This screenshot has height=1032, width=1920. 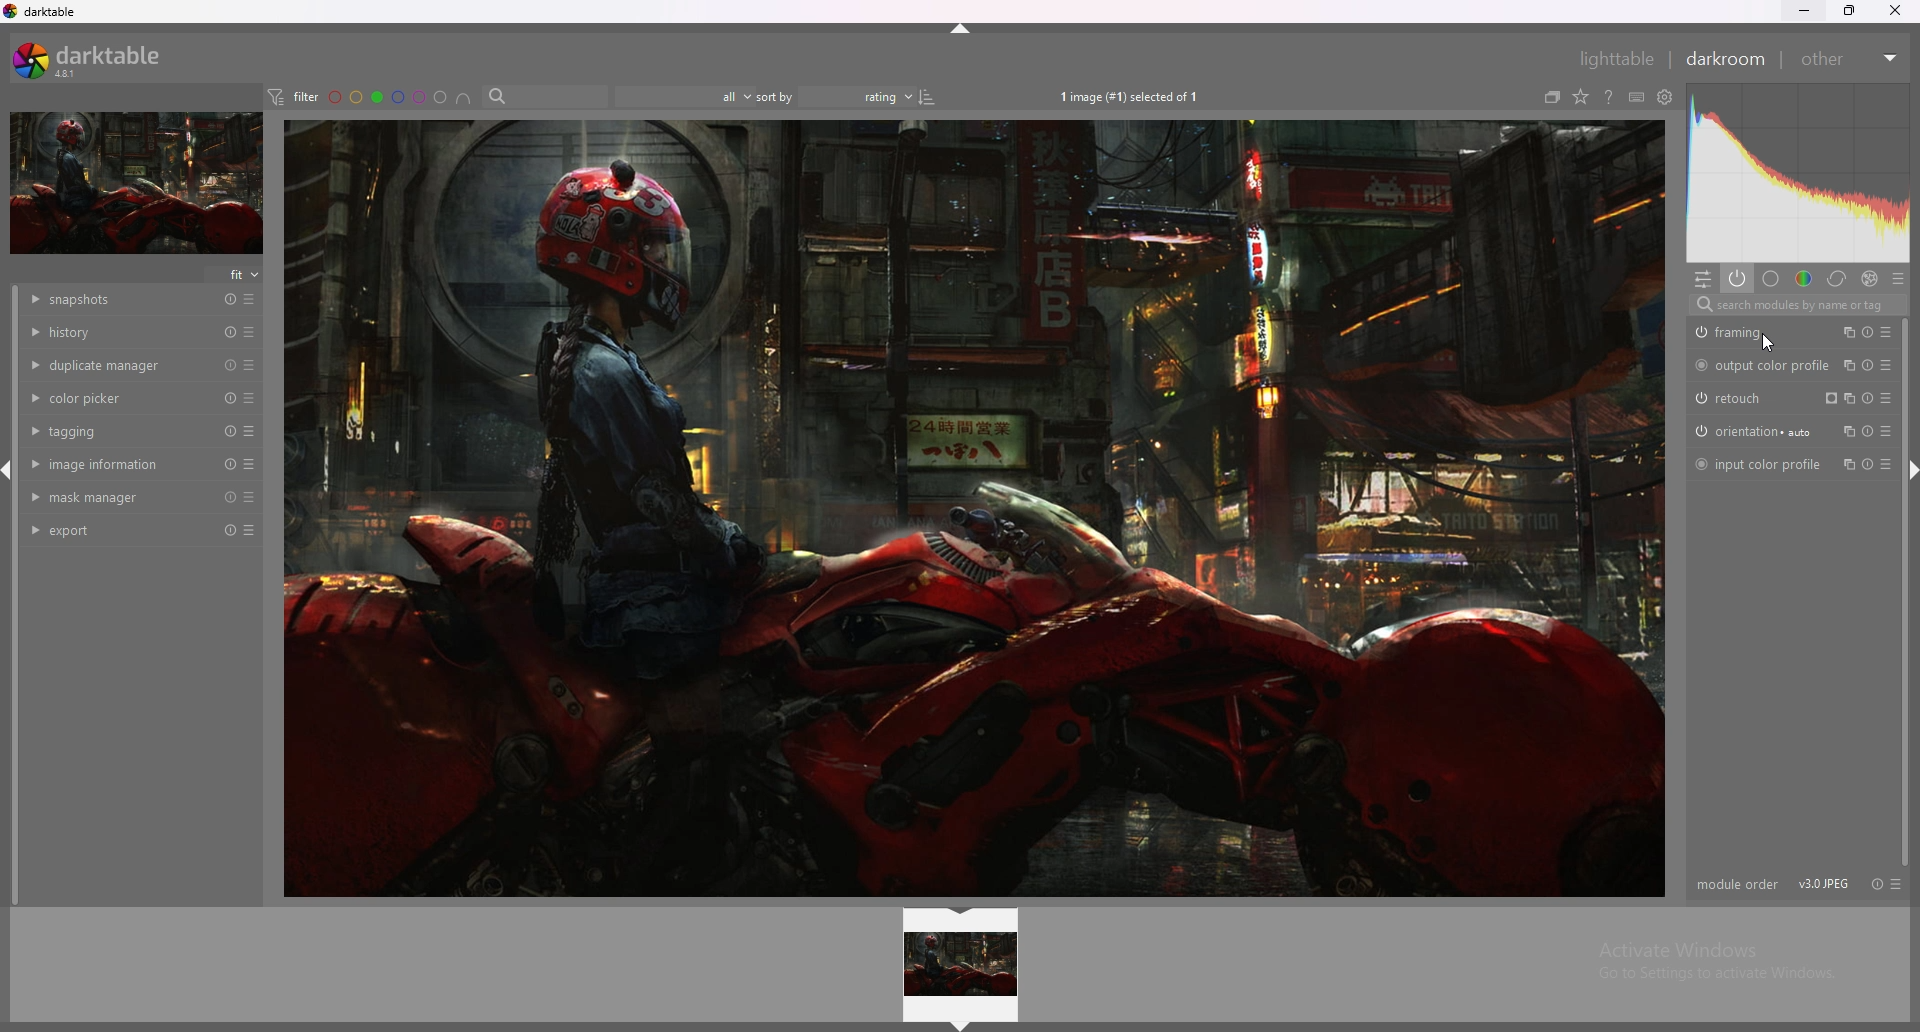 What do you see at coordinates (1724, 59) in the screenshot?
I see `darkroom` at bounding box center [1724, 59].